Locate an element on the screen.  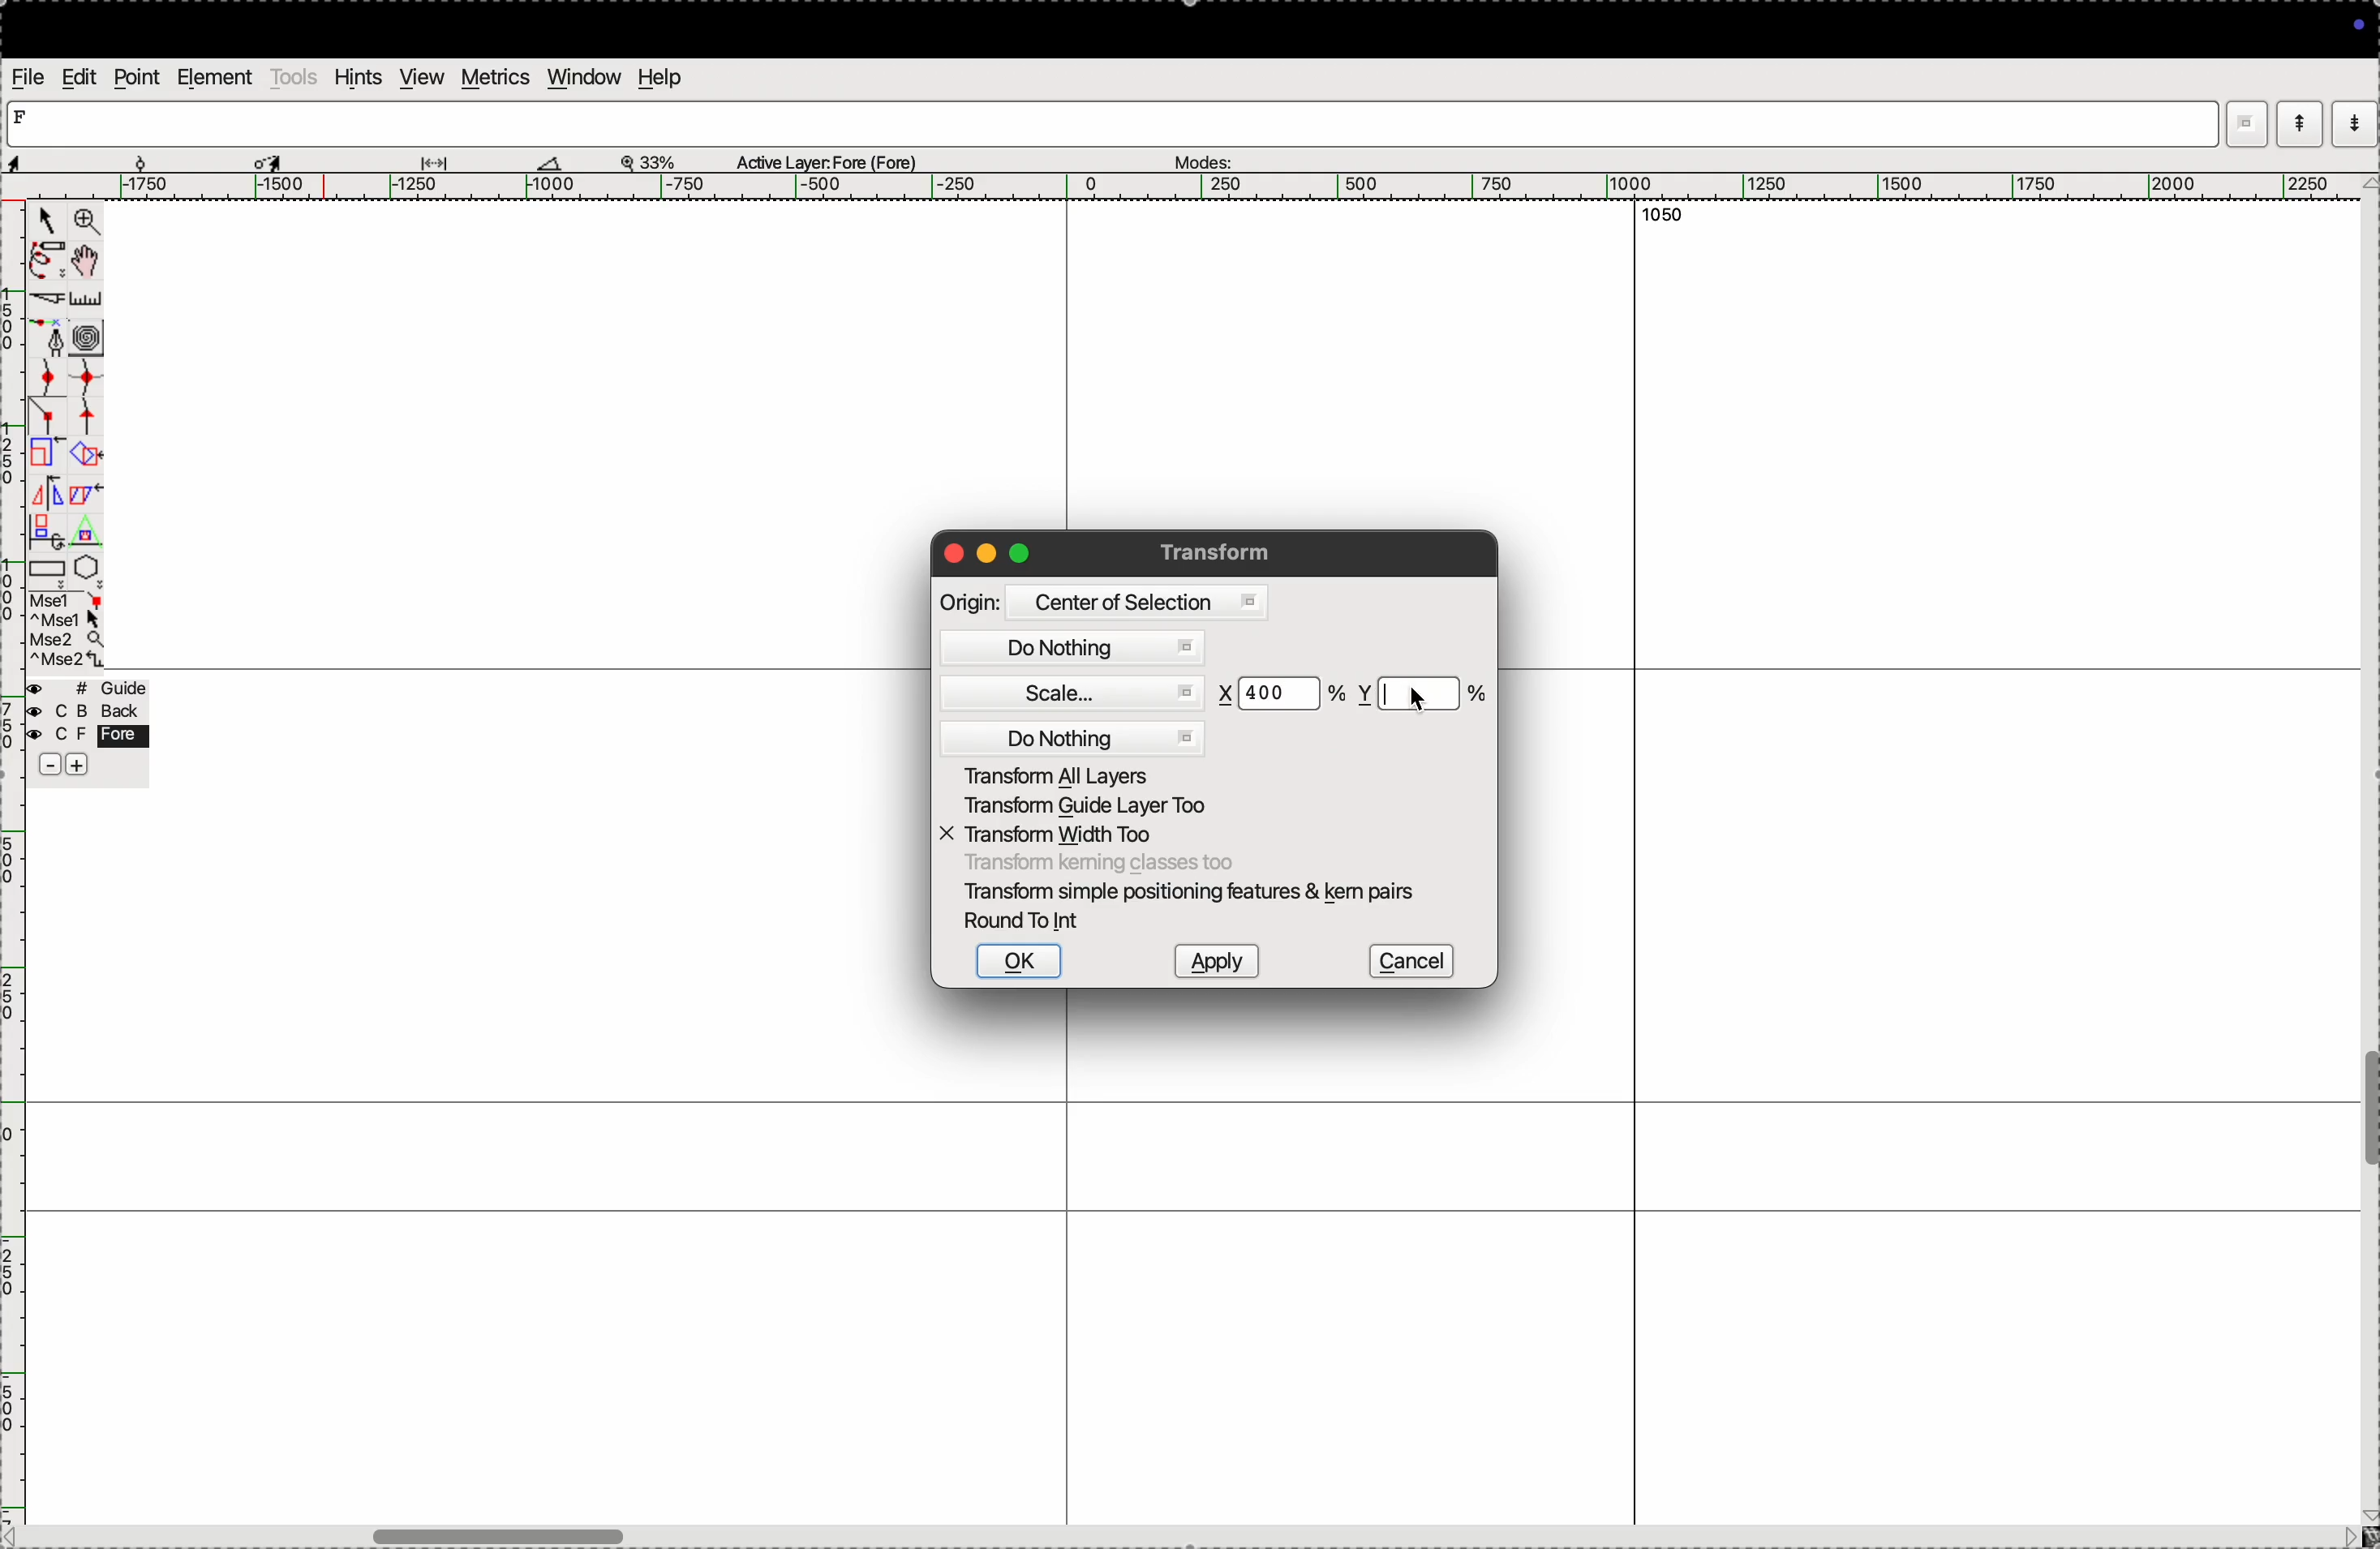
letter F is located at coordinates (24, 116).